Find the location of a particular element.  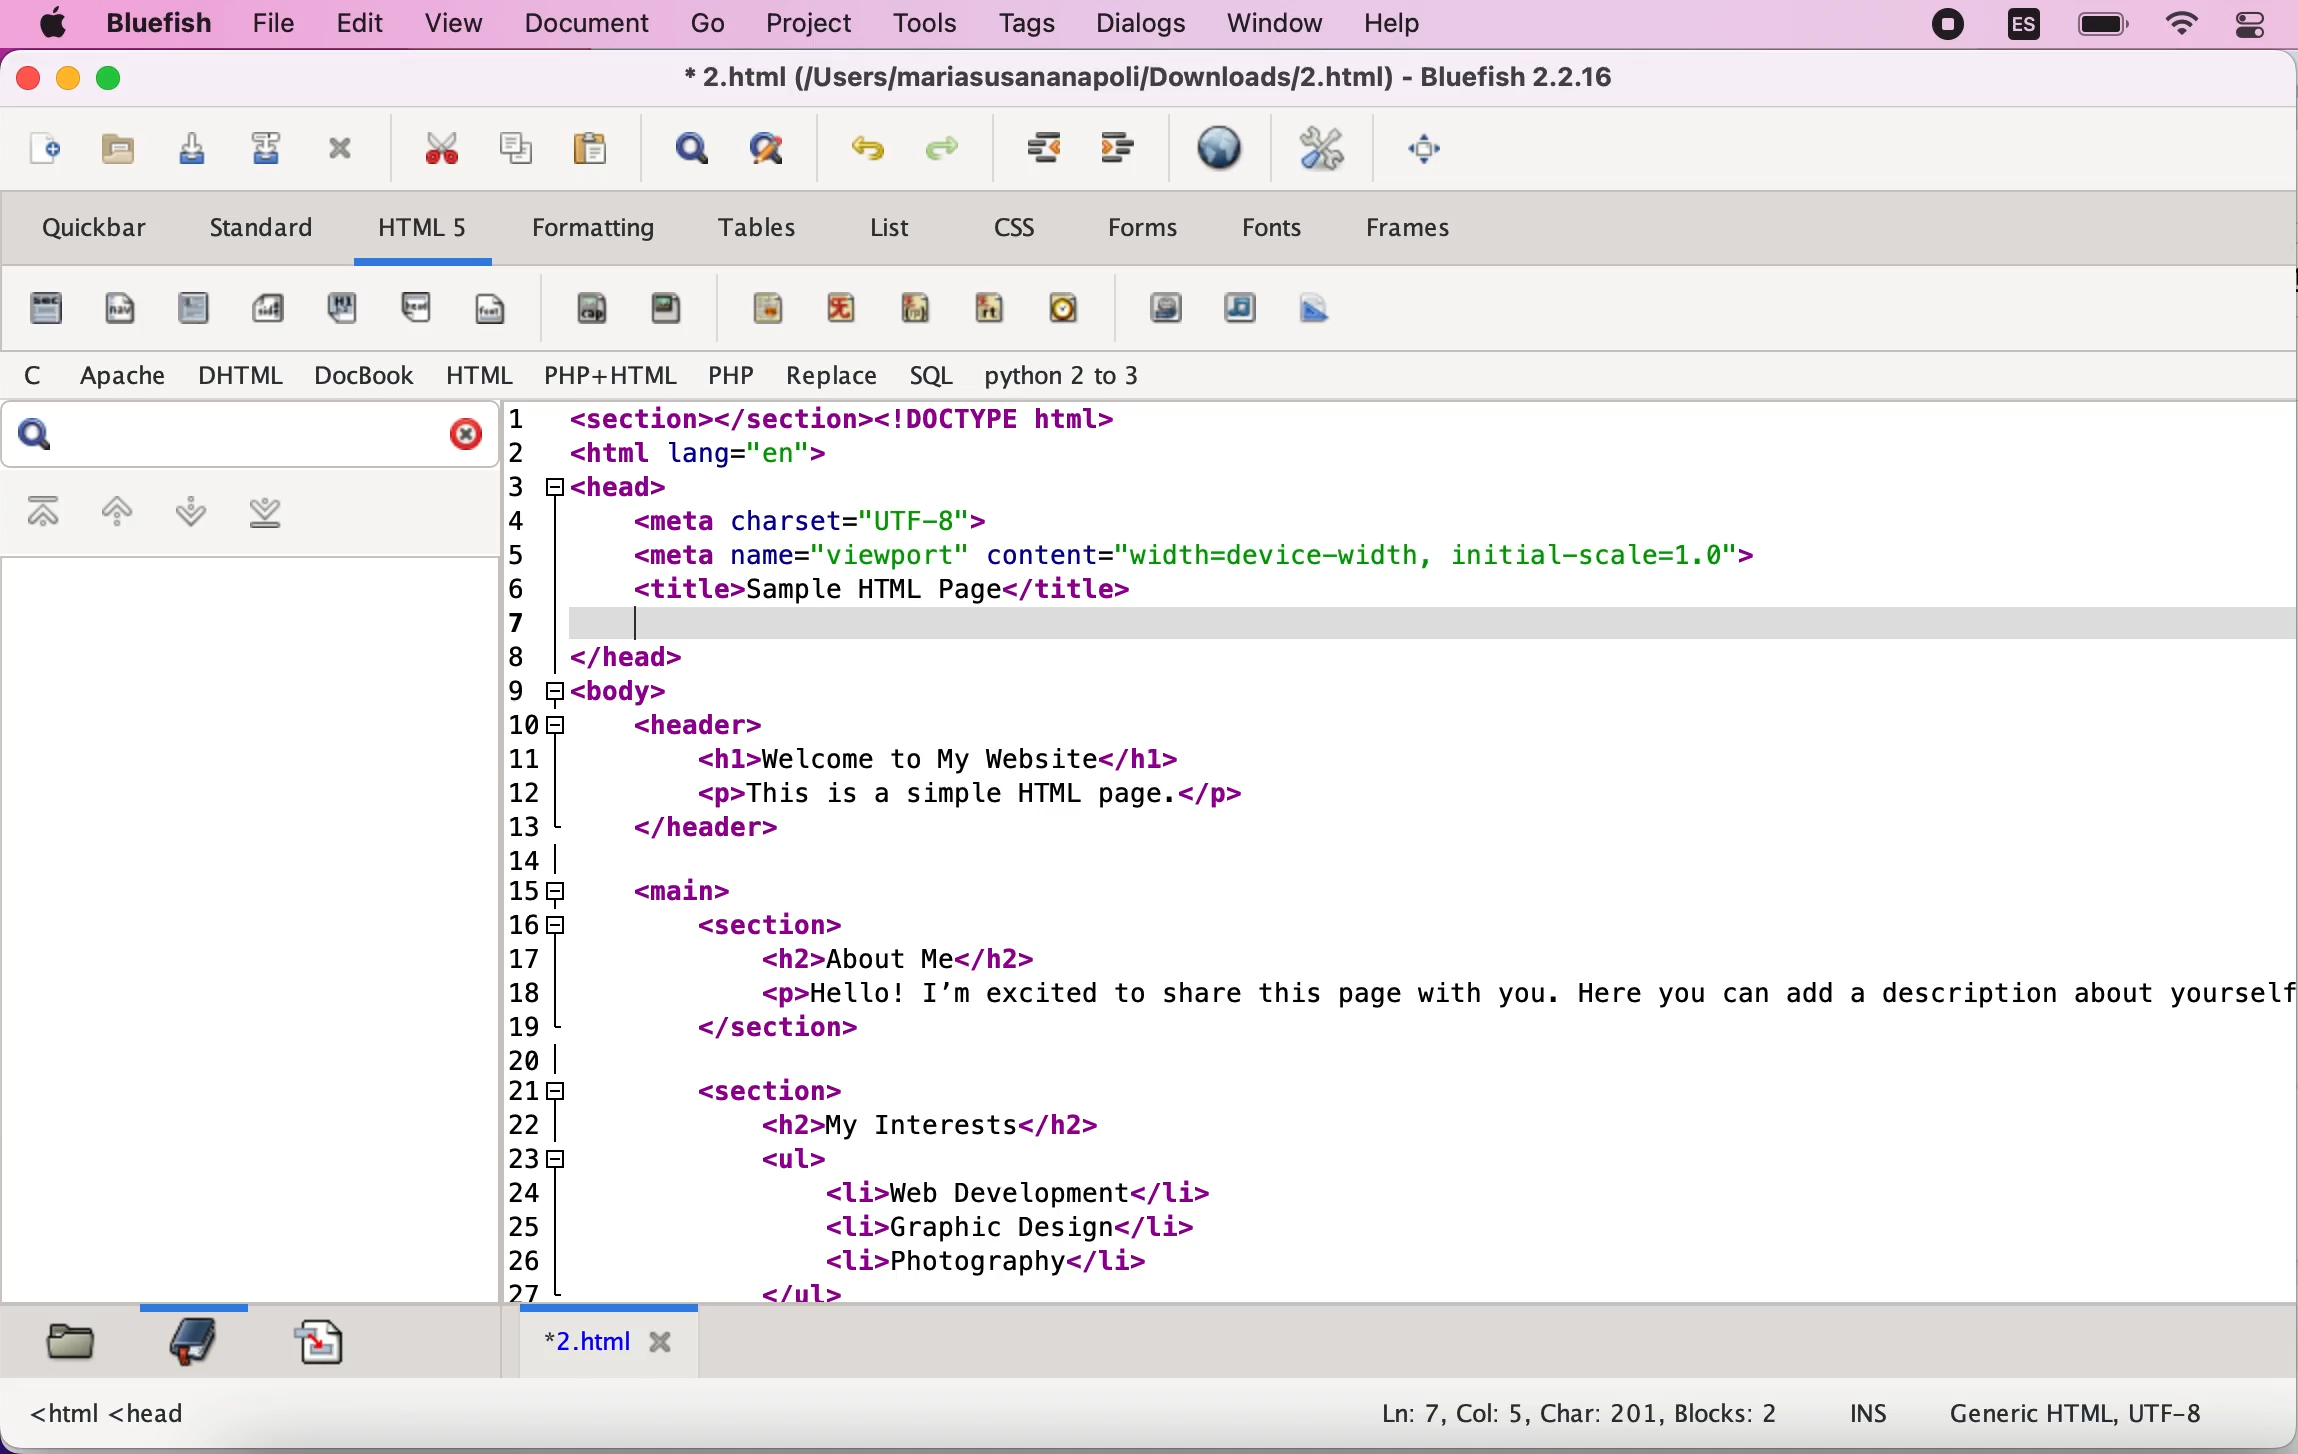

aside is located at coordinates (269, 302).